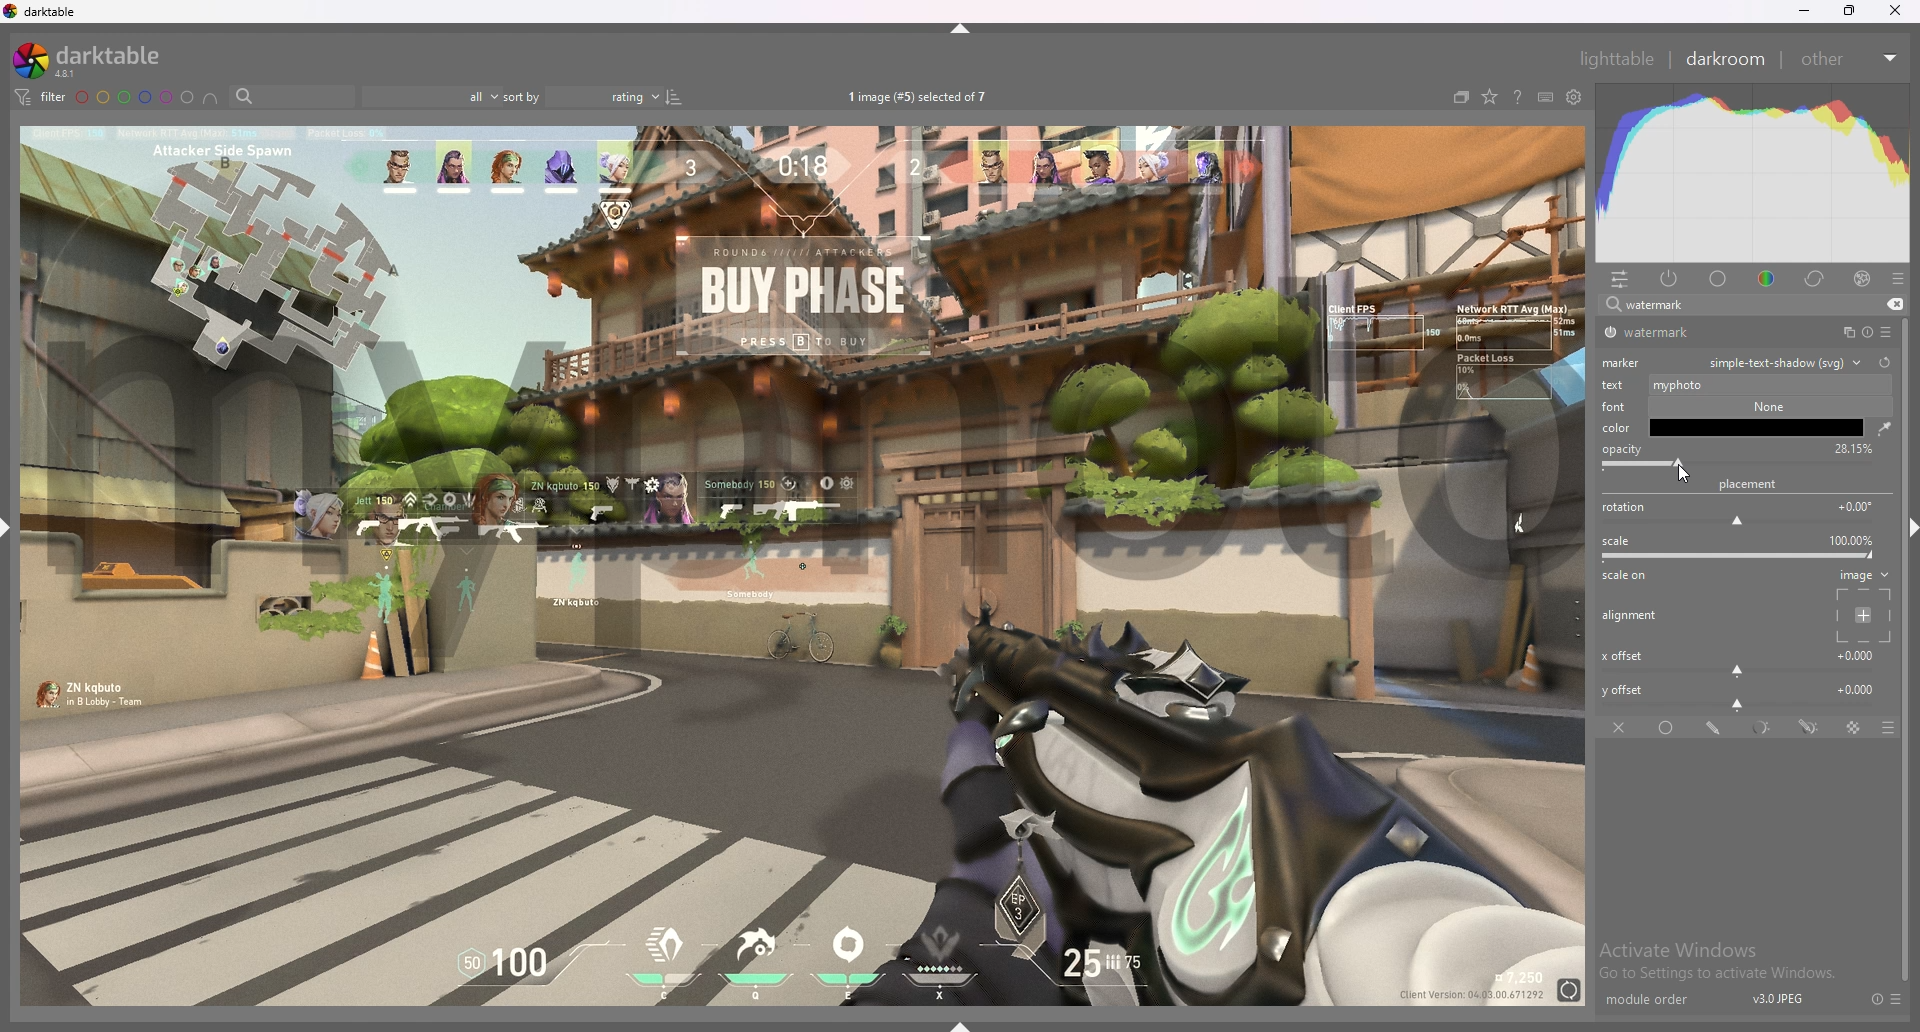  I want to click on hide, so click(1904, 525).